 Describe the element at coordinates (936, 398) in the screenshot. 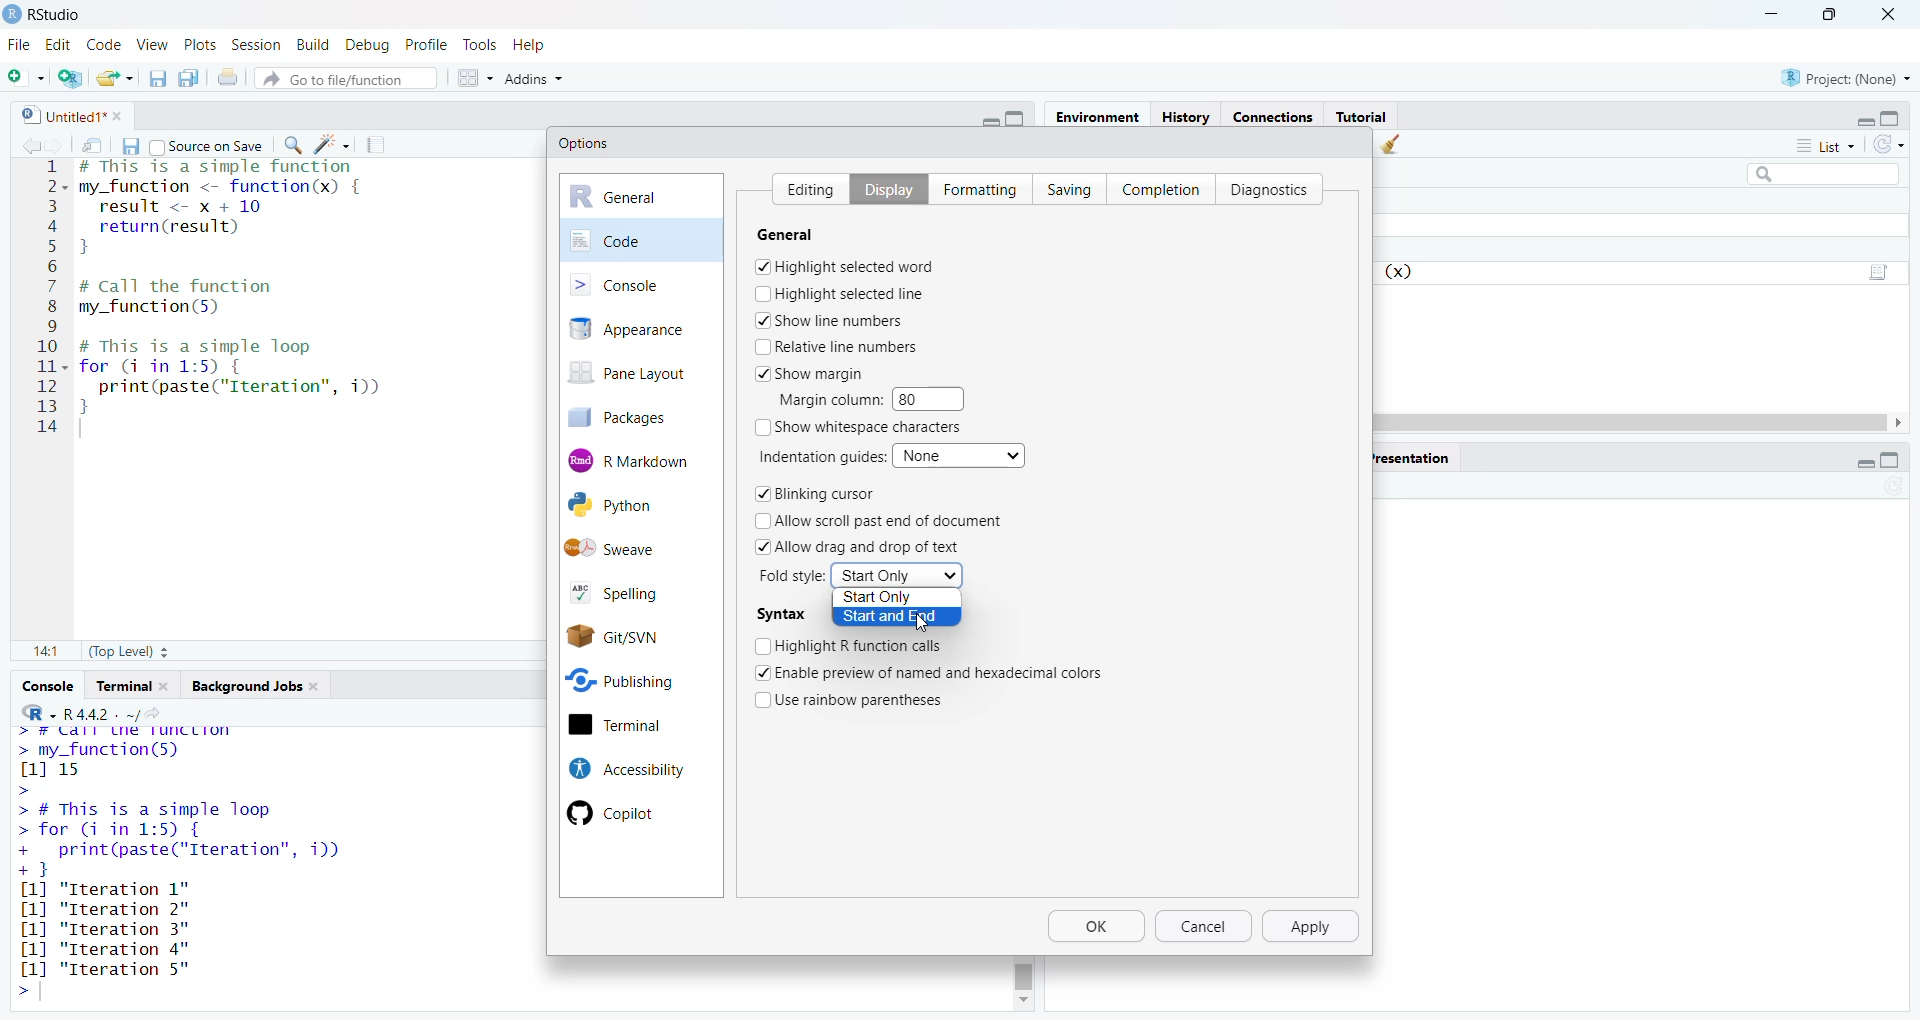

I see `margin input value` at that location.